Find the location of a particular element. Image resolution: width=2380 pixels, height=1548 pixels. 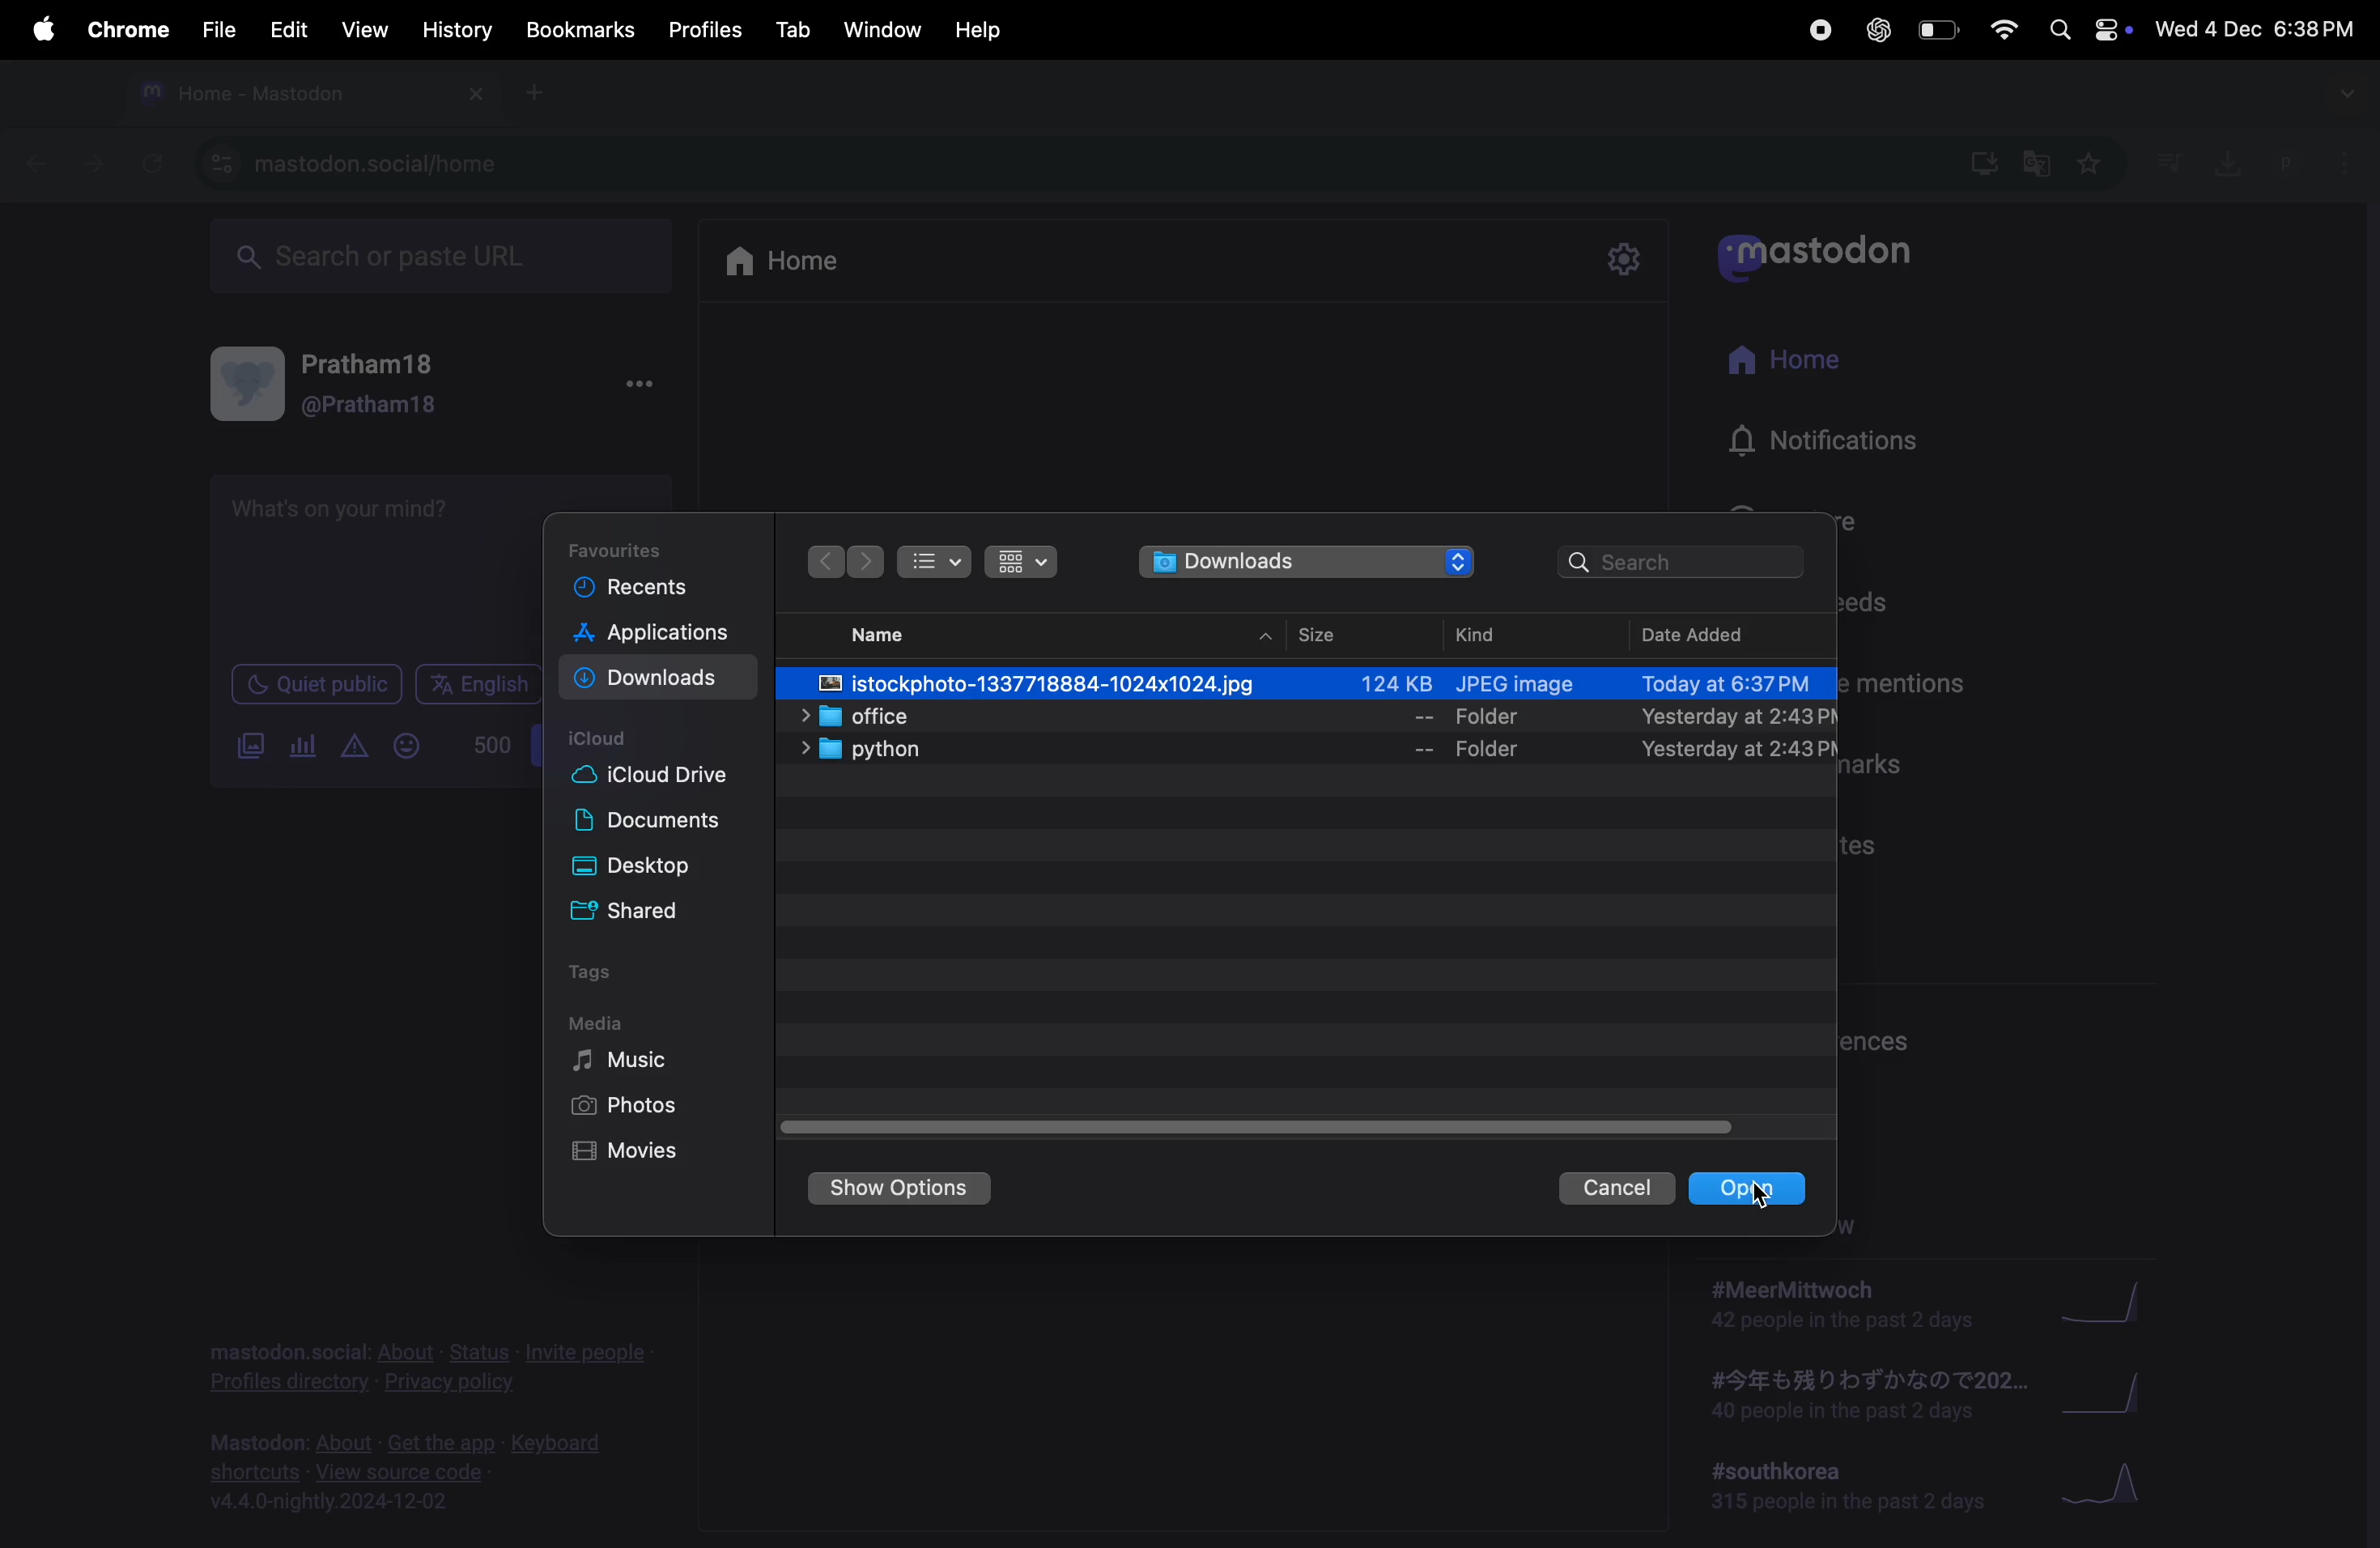

icons is located at coordinates (1022, 563).